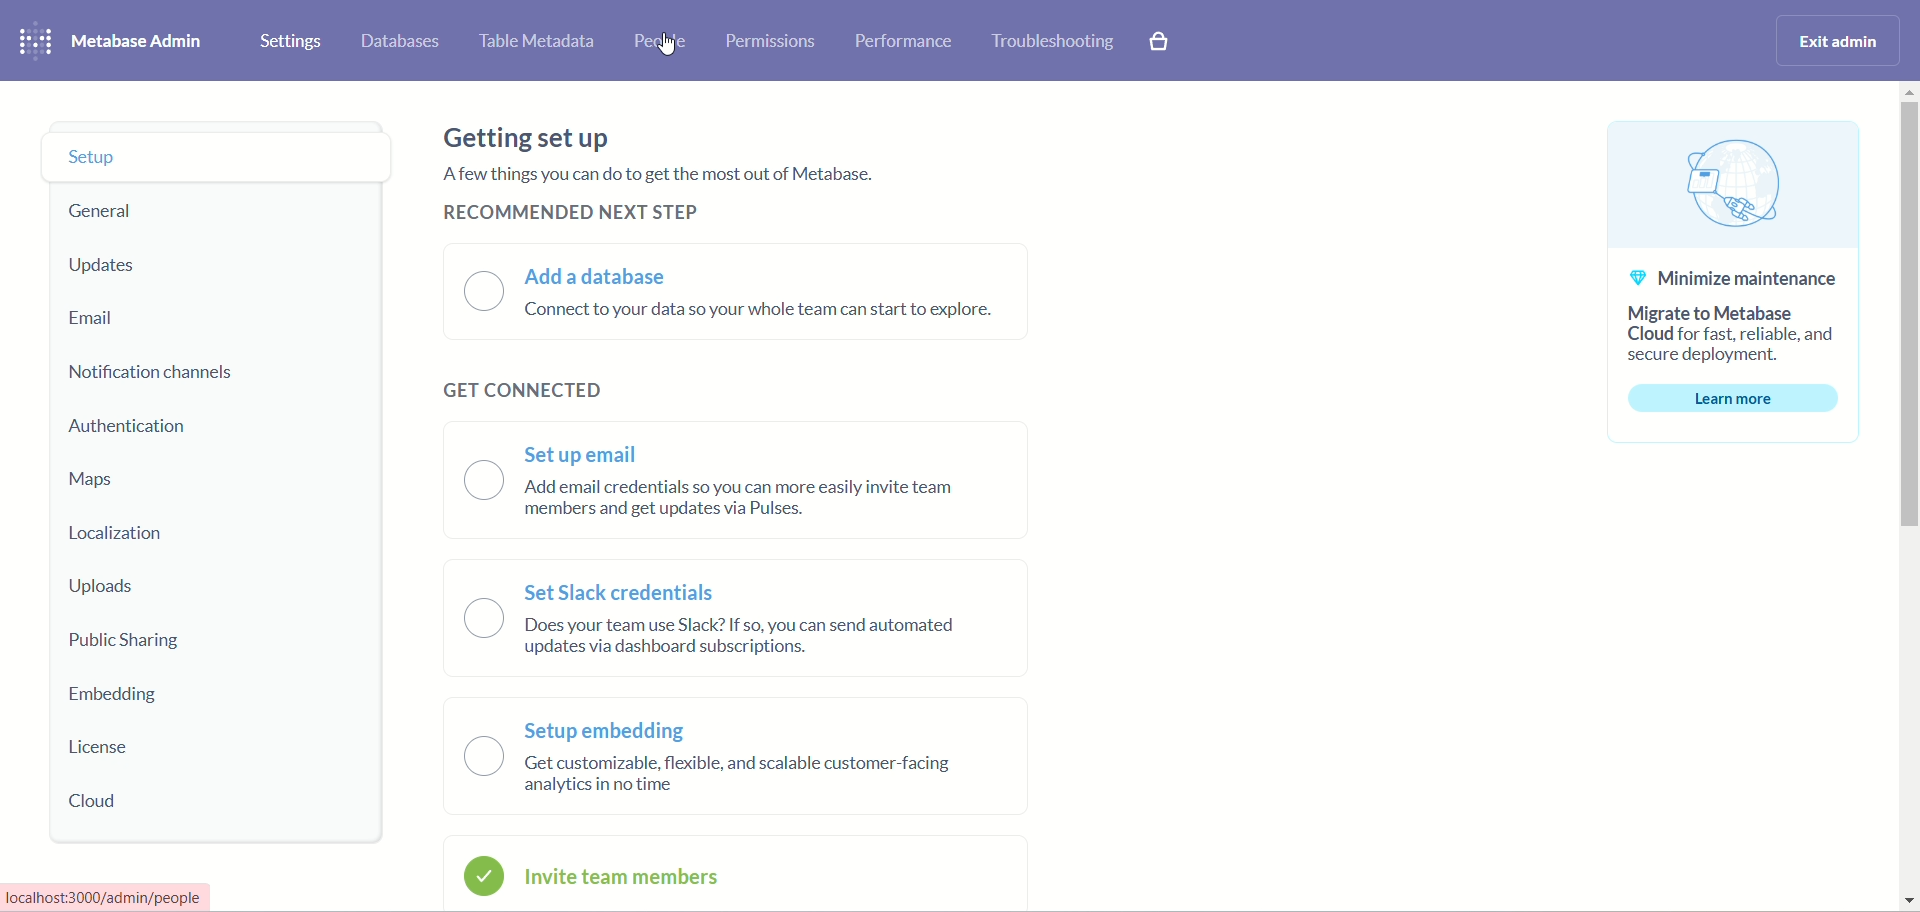  I want to click on paid features, so click(1160, 40).